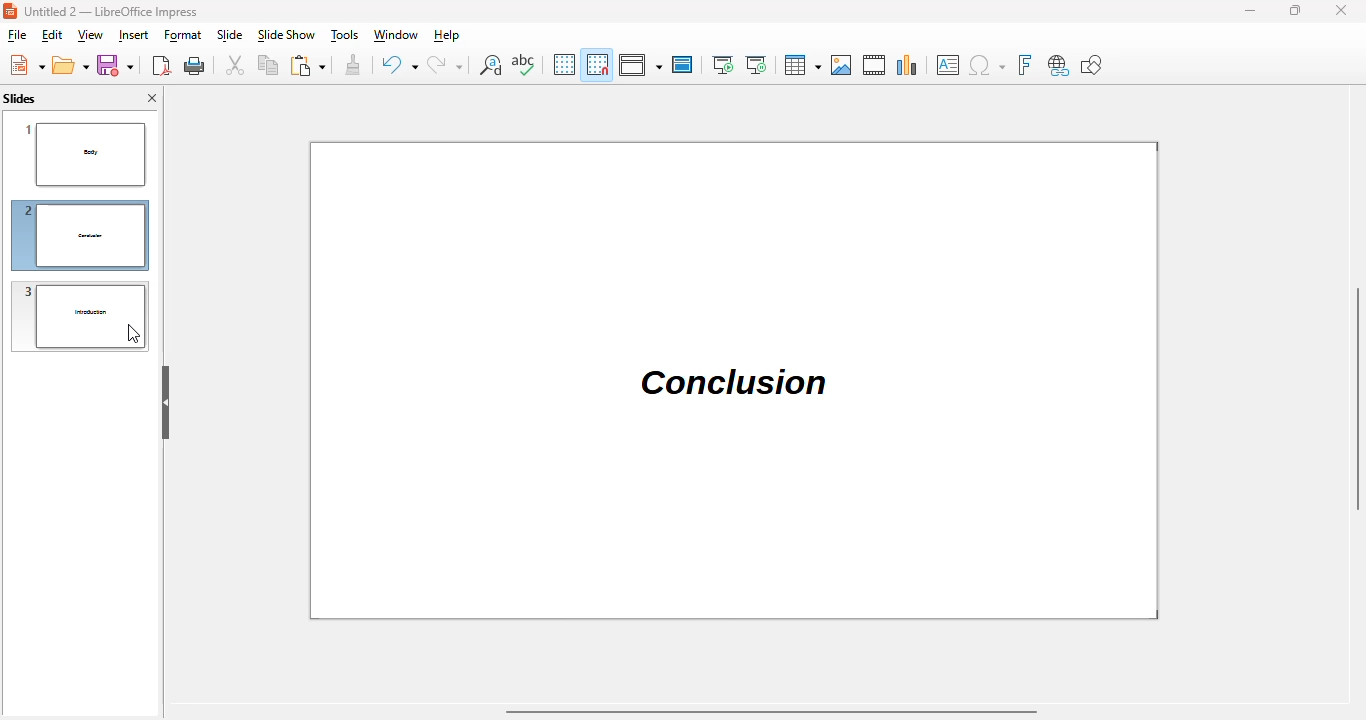  Describe the element at coordinates (1093, 65) in the screenshot. I see `show draw functions` at that location.